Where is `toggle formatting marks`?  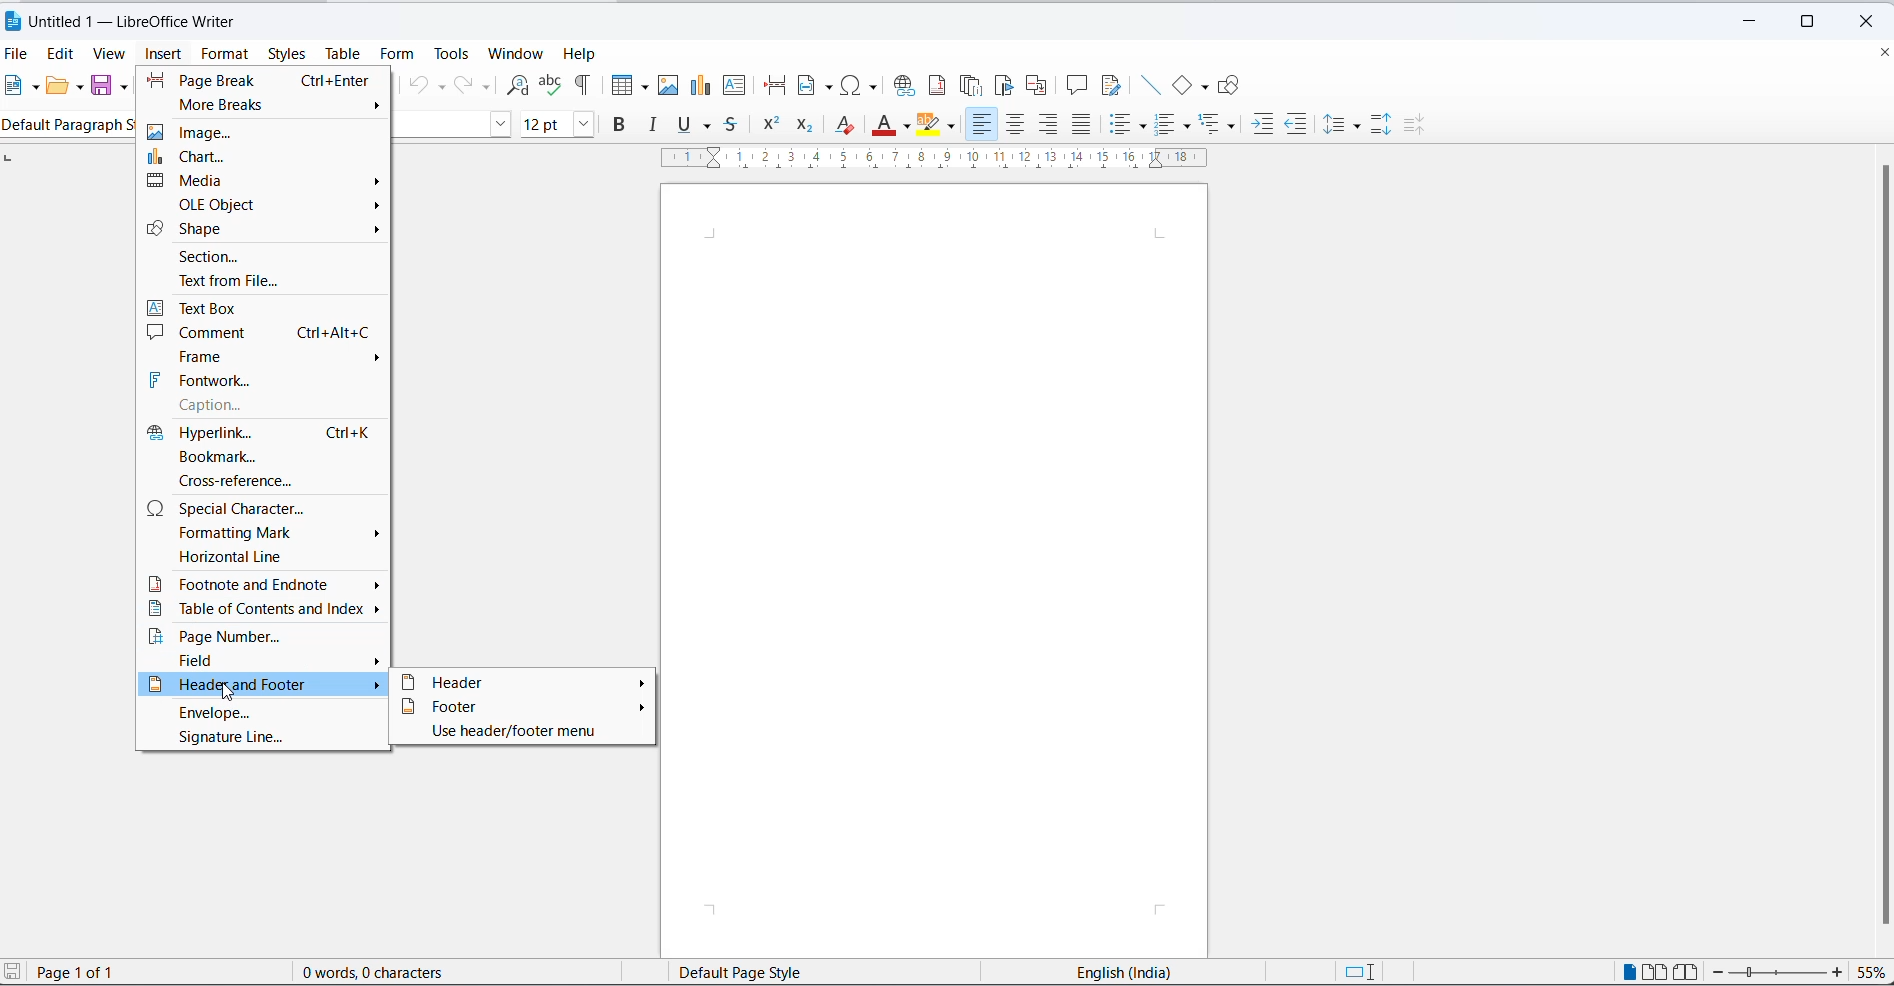
toggle formatting marks is located at coordinates (585, 85).